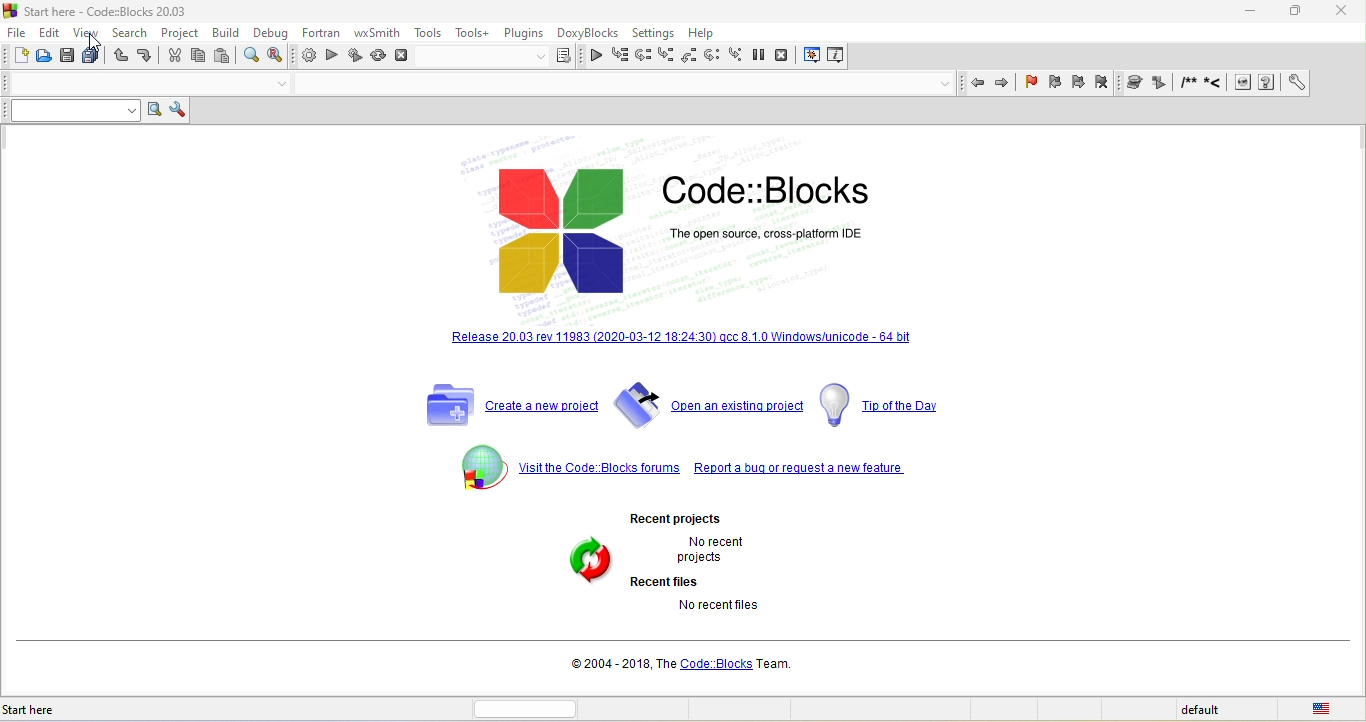 The height and width of the screenshot is (722, 1366). I want to click on open, so click(44, 57).